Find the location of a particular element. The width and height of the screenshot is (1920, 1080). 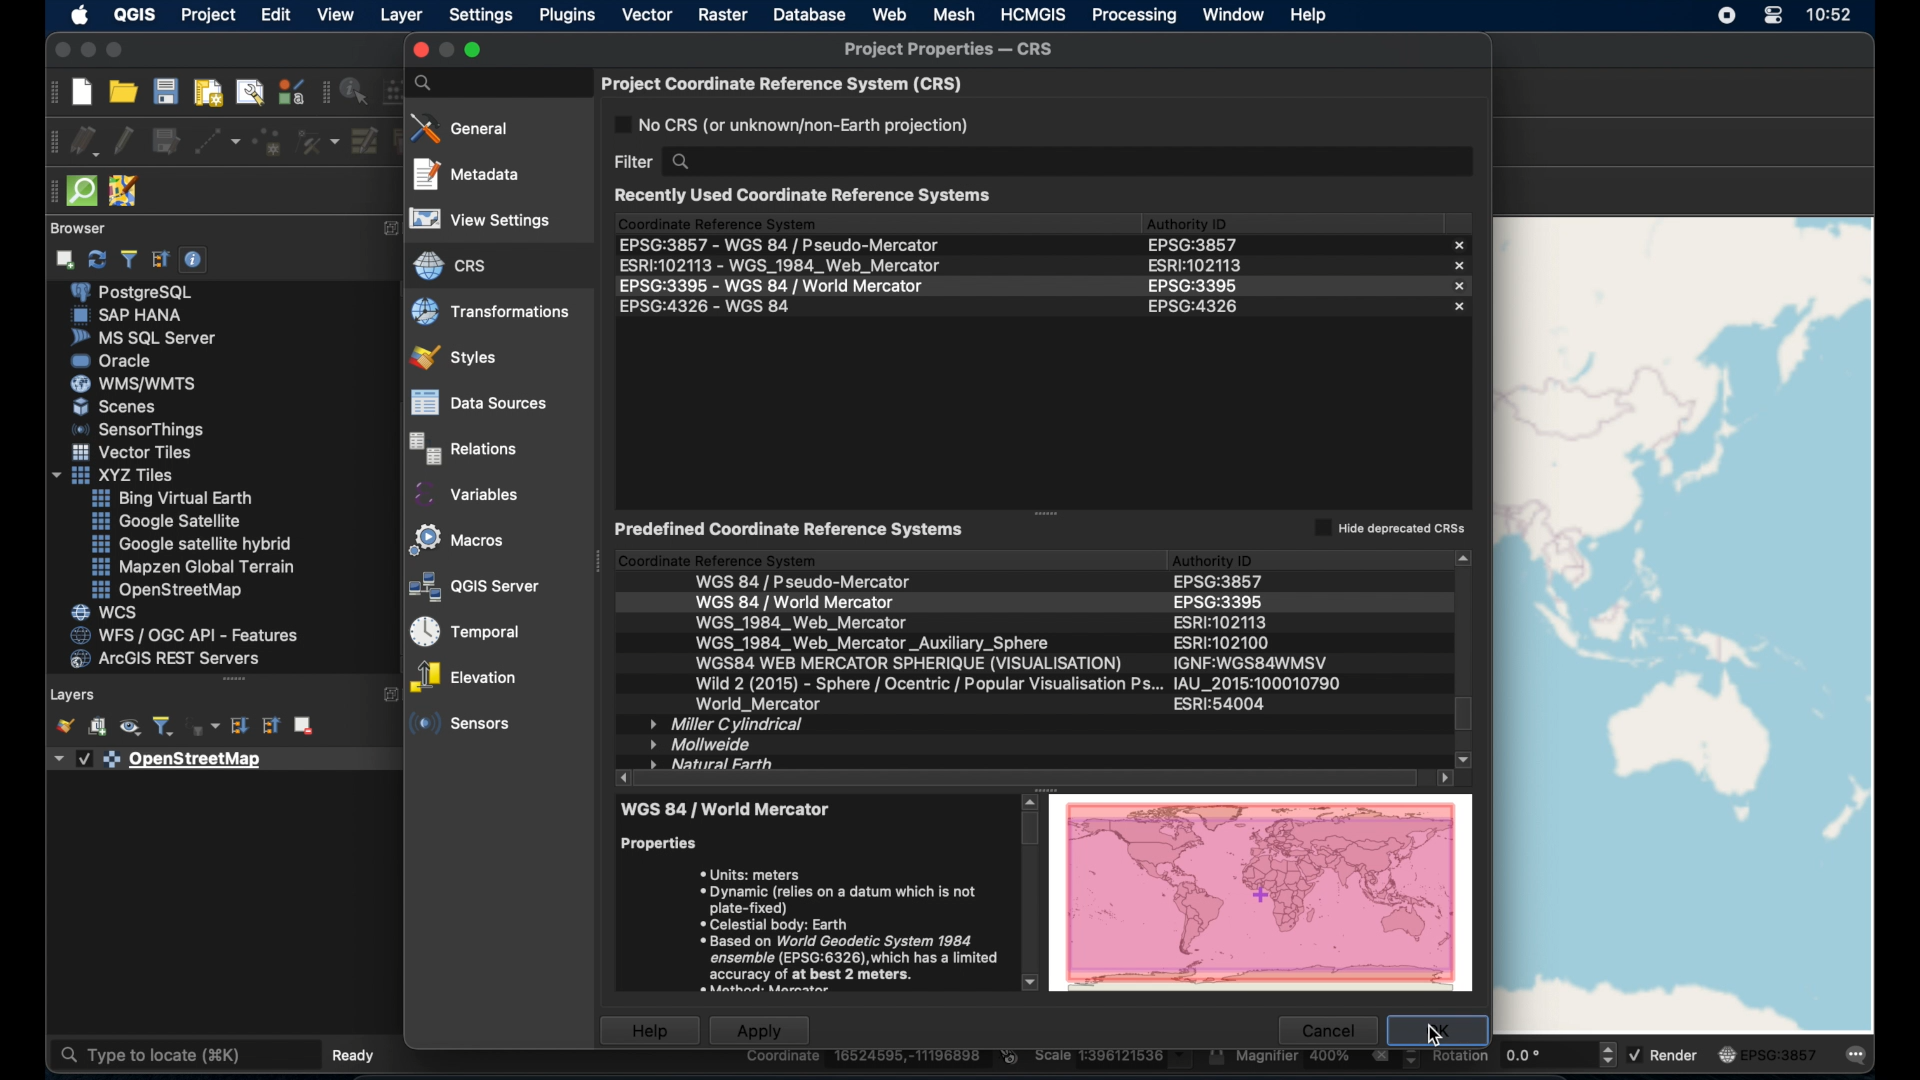

edit is located at coordinates (275, 14).